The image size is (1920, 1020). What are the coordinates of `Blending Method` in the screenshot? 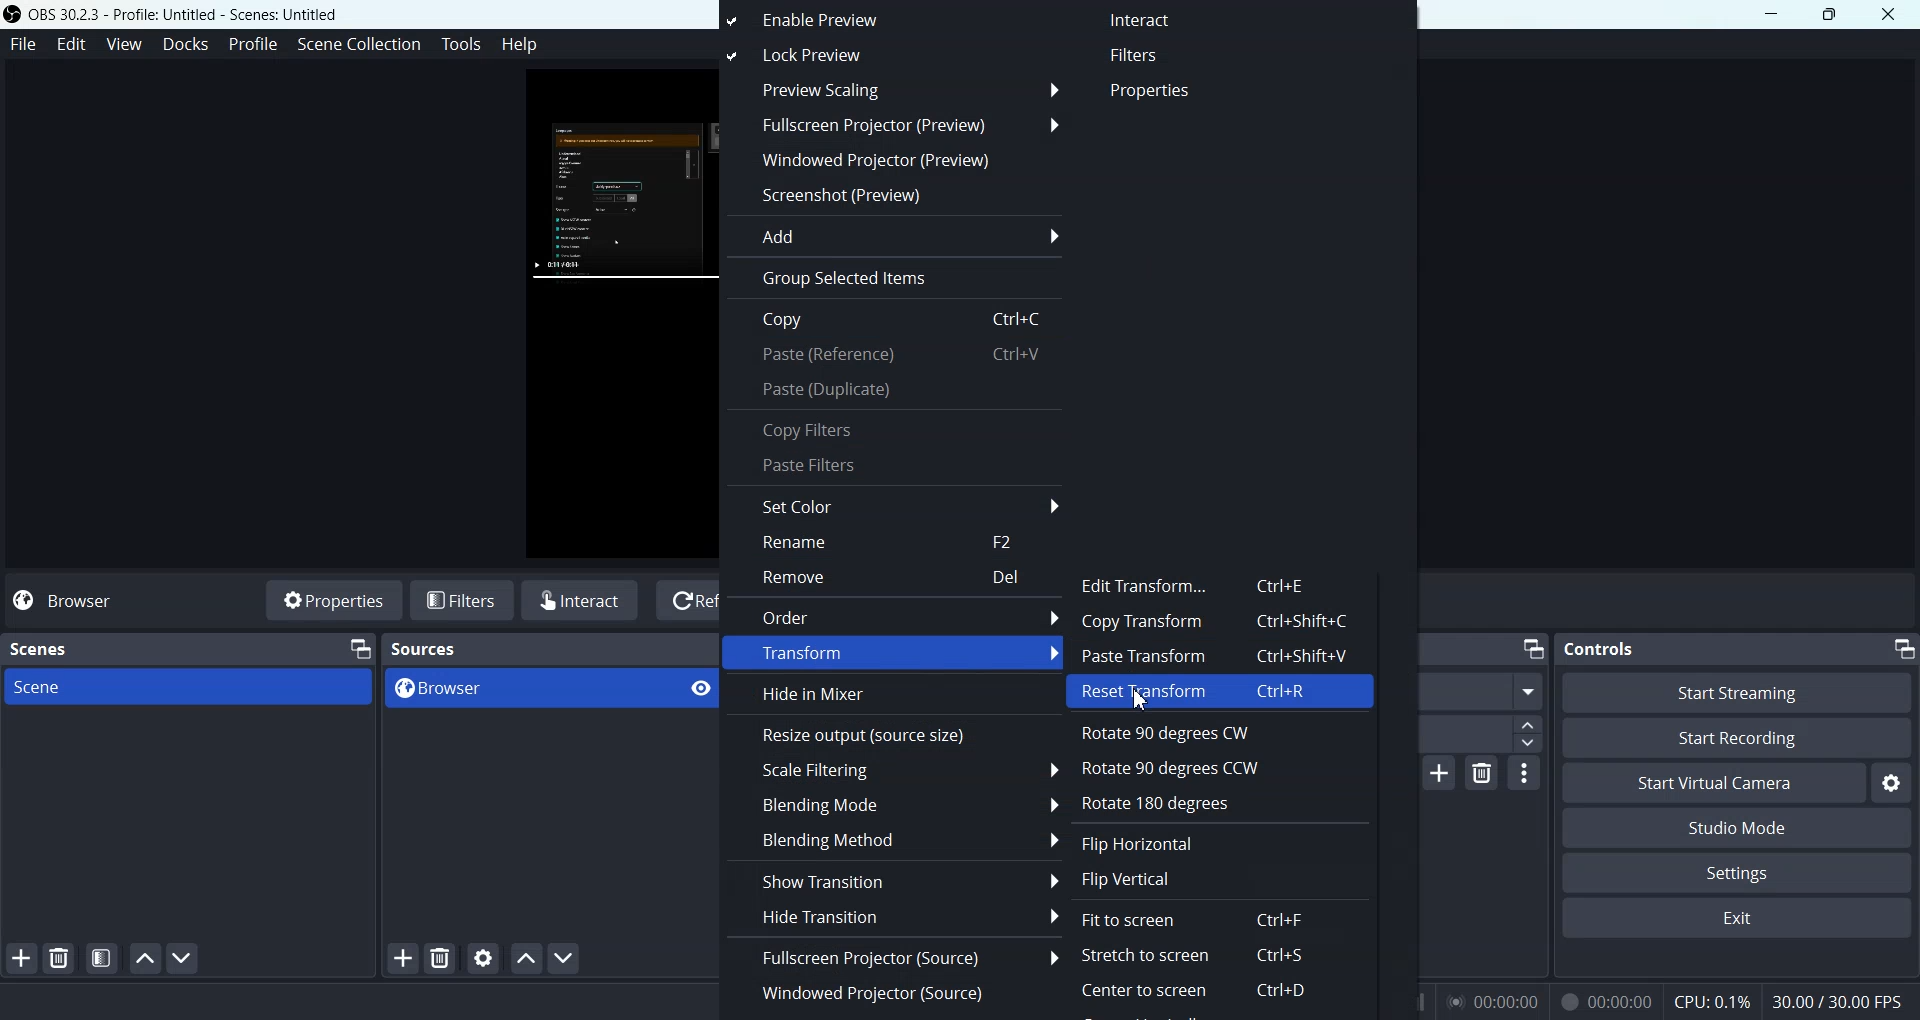 It's located at (897, 839).